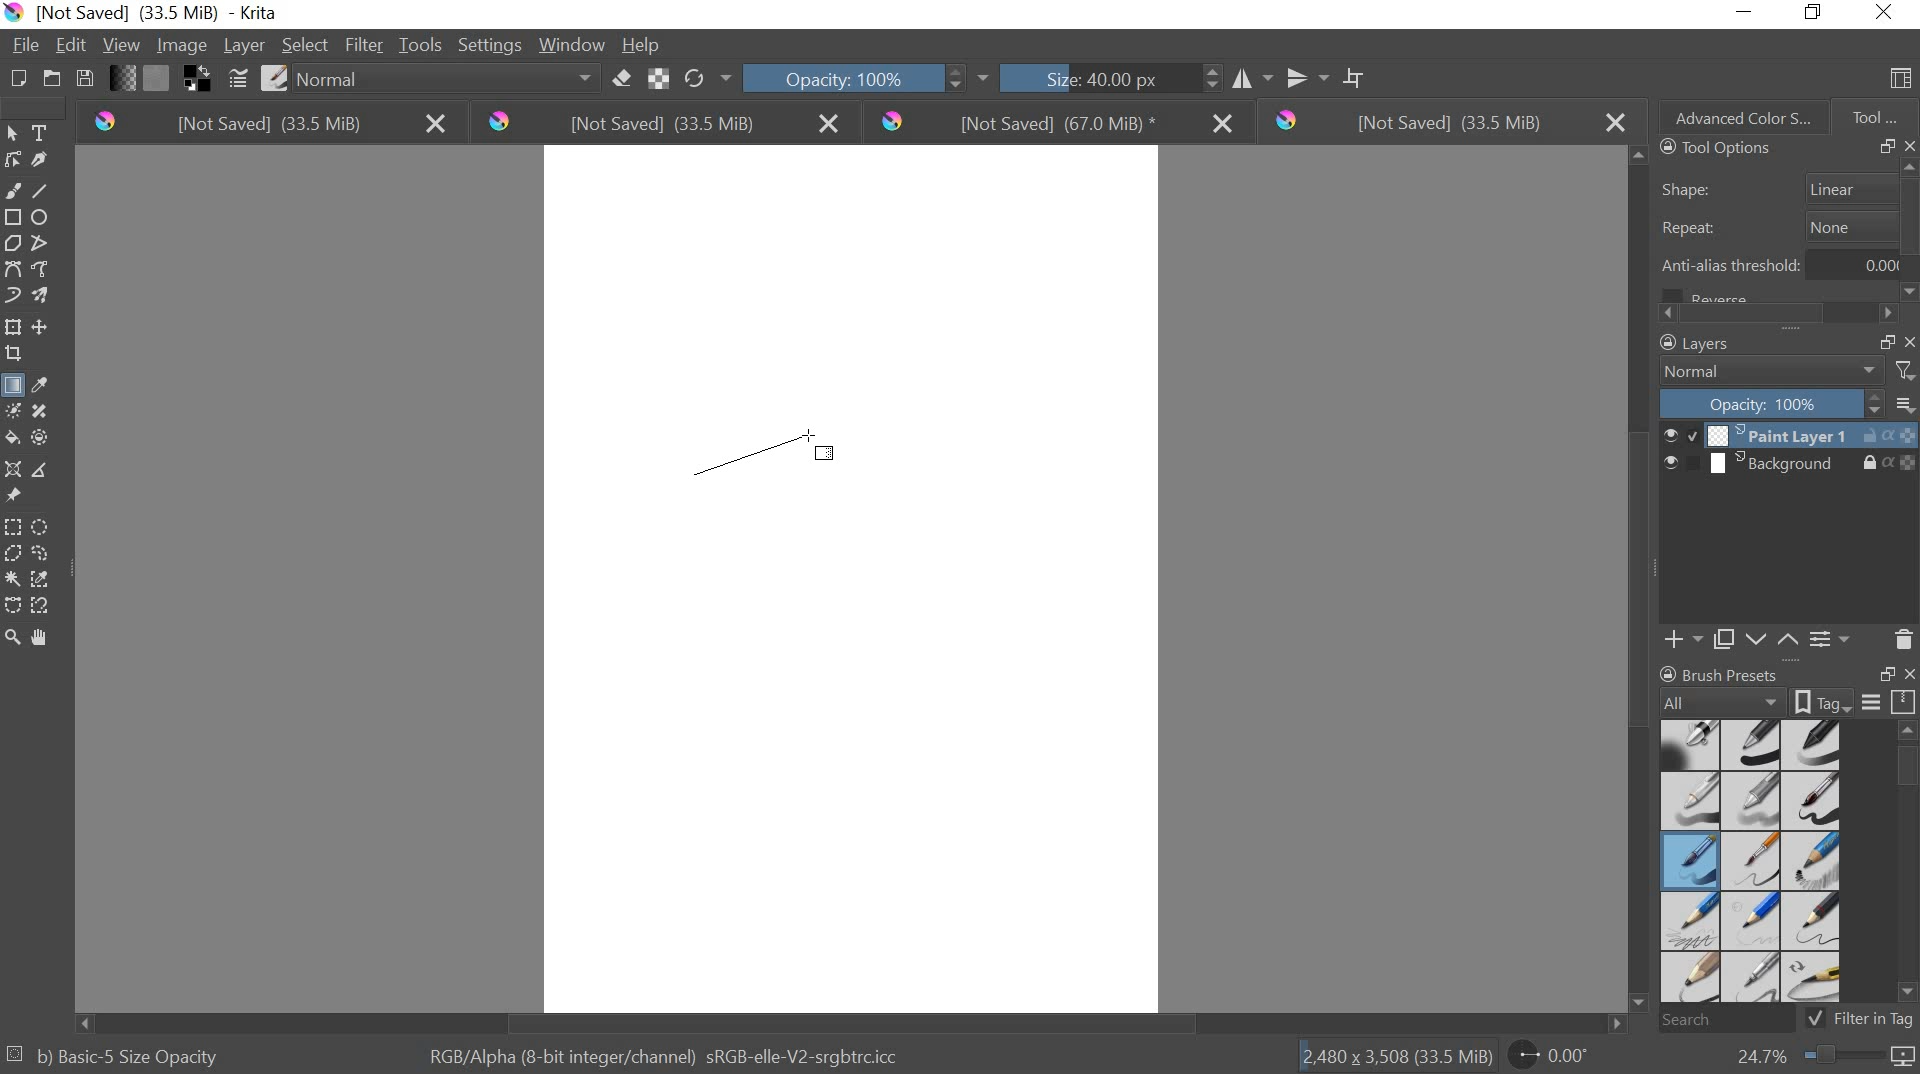  Describe the element at coordinates (1055, 122) in the screenshot. I see `[not saved] (67.0 mb)` at that location.